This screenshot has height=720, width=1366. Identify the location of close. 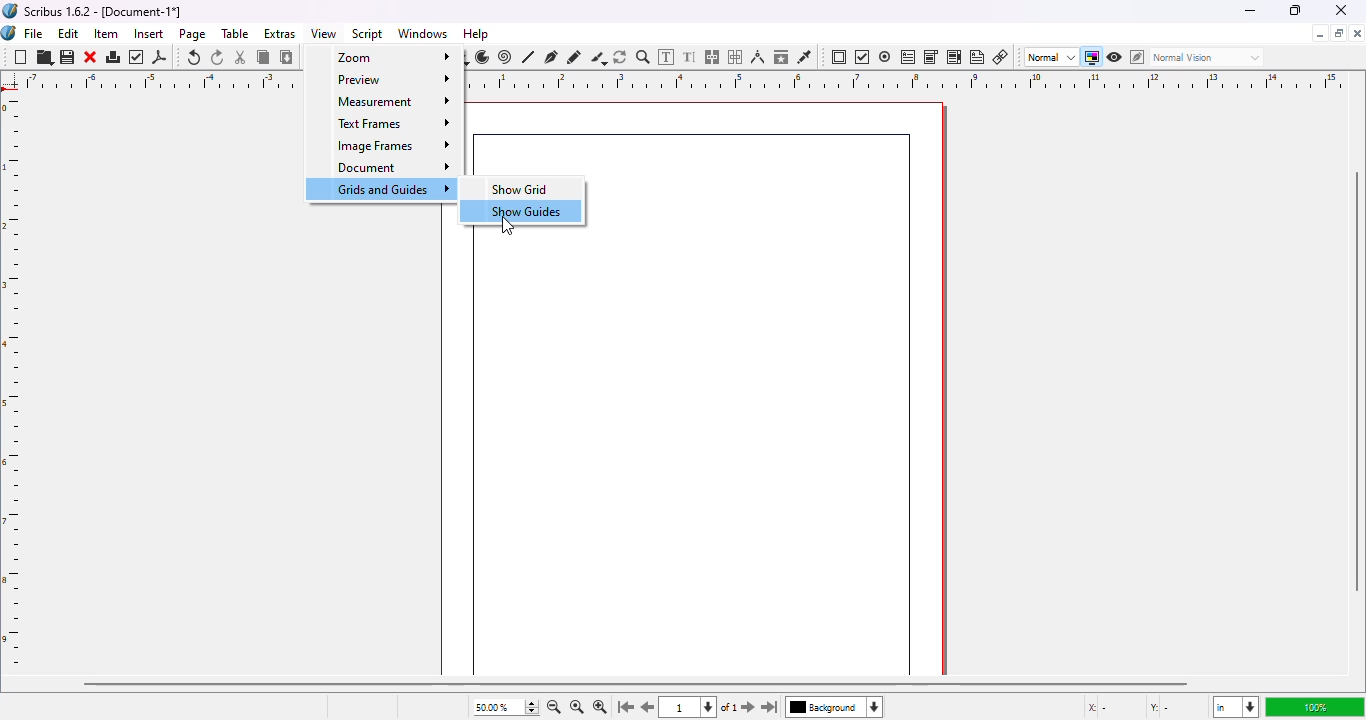
(91, 57).